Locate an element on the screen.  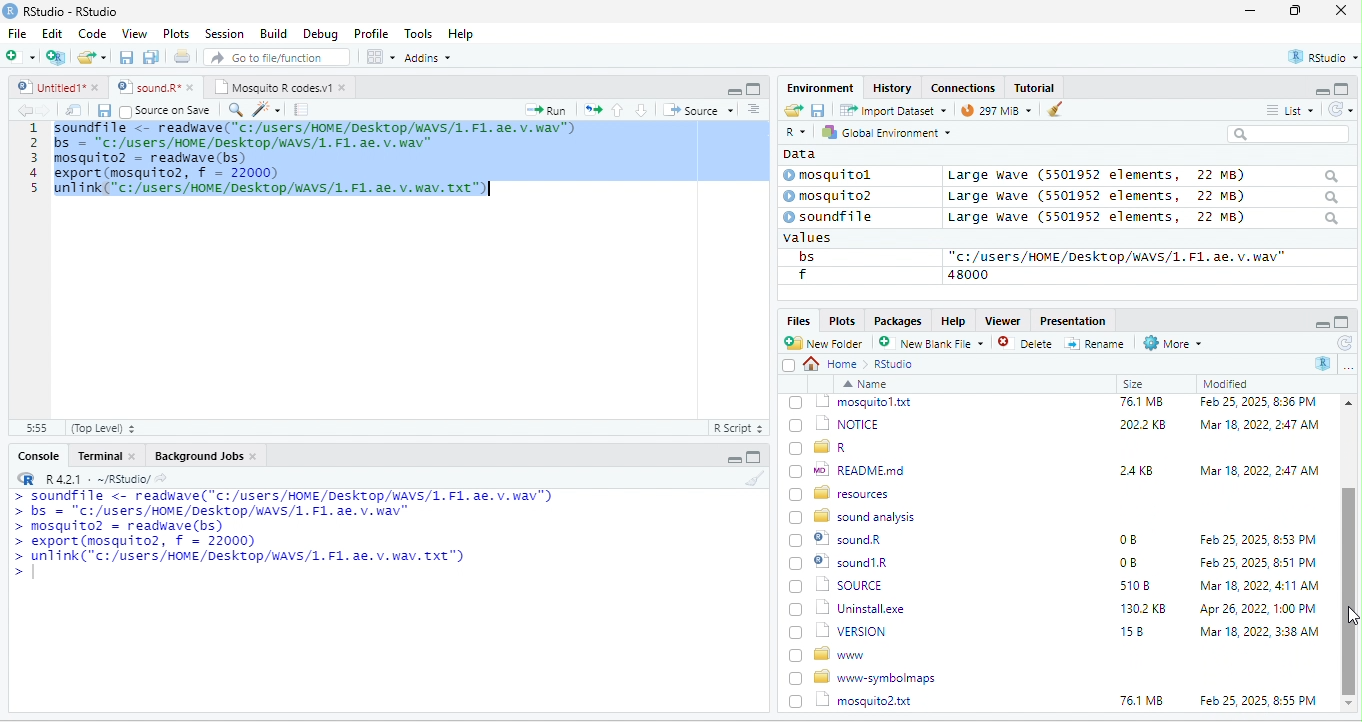
wo| READMEmd is located at coordinates (852, 588).